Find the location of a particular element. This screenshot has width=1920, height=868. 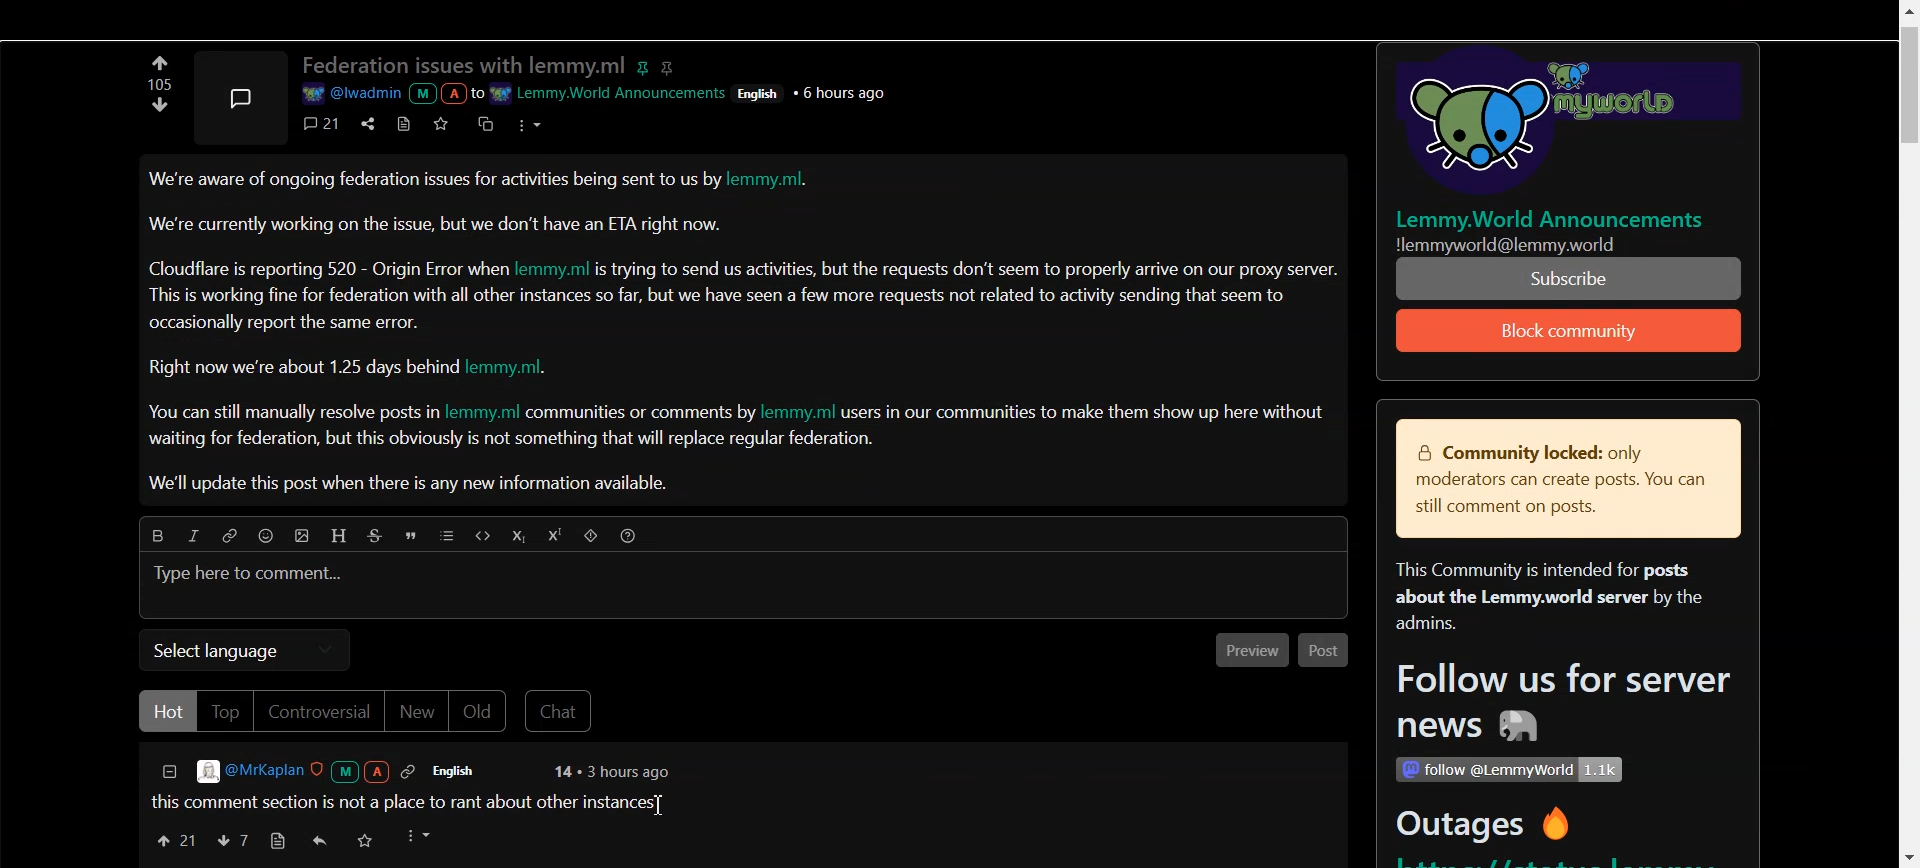

Text is located at coordinates (156, 84).